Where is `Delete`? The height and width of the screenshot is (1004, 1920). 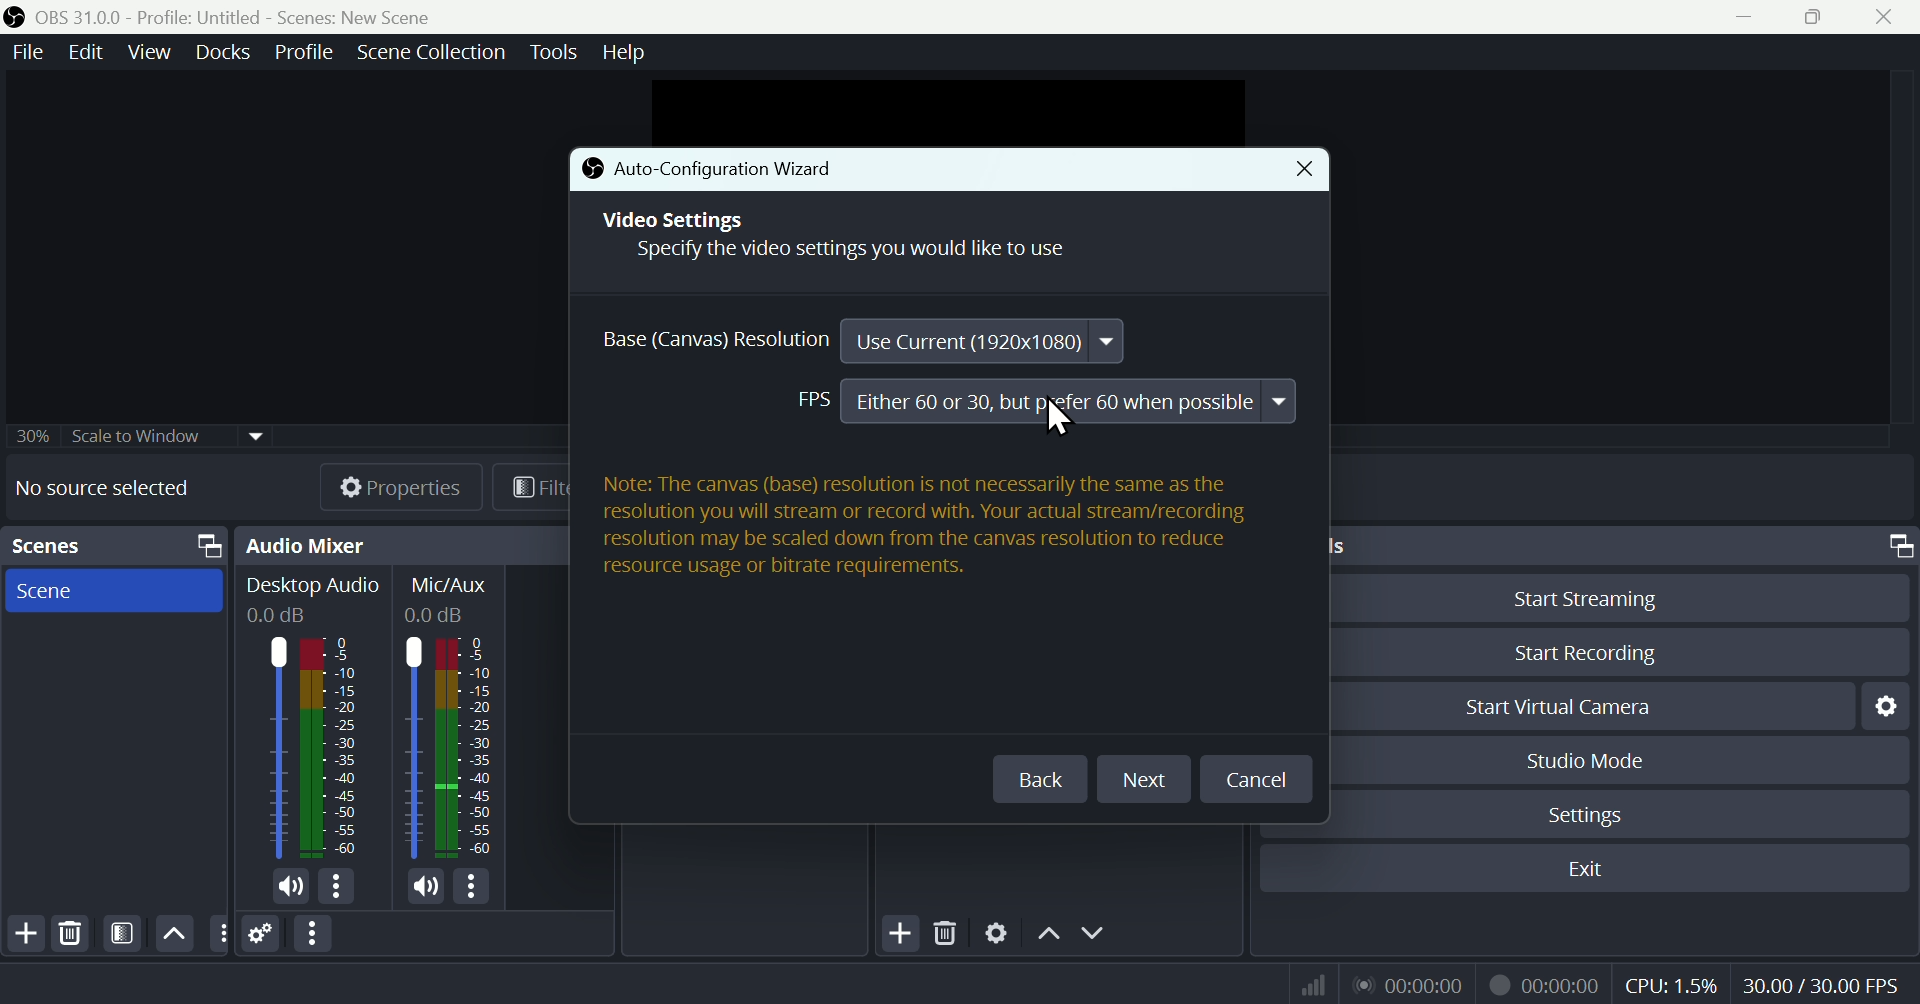 Delete is located at coordinates (946, 929).